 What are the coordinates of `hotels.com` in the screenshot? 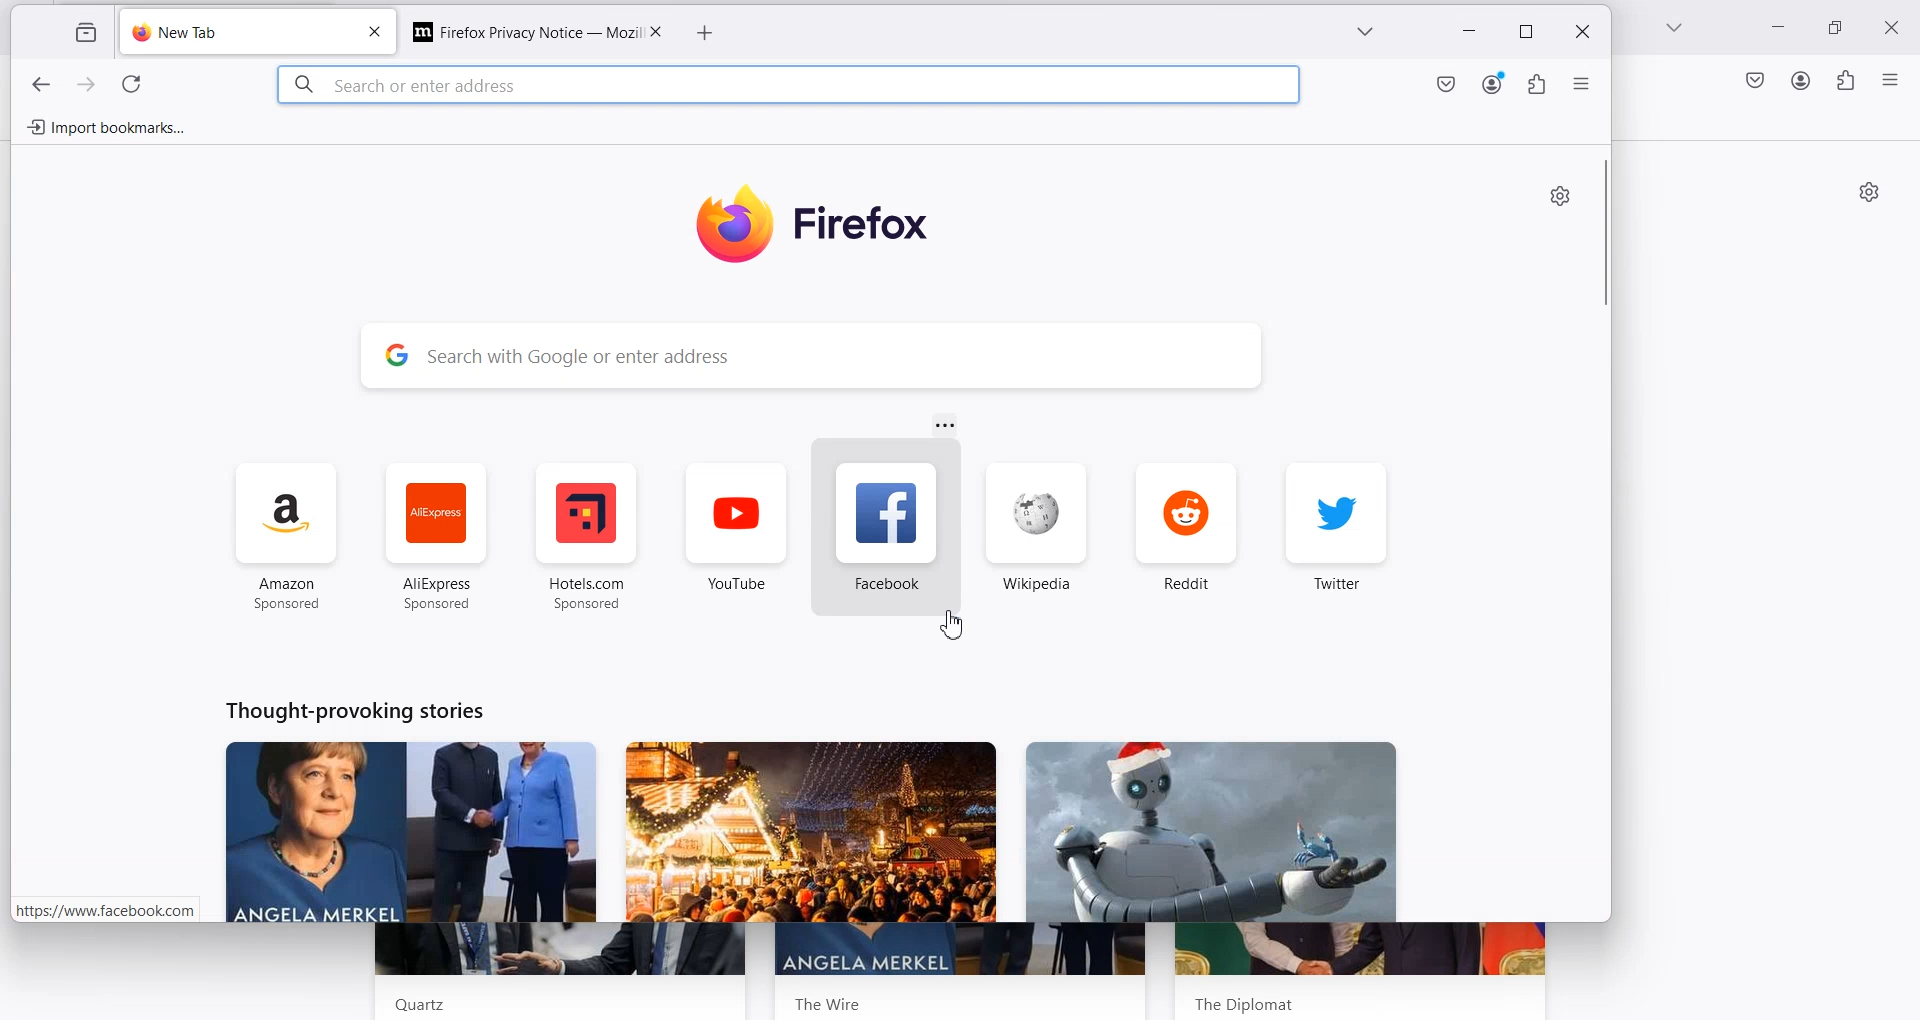 It's located at (593, 535).